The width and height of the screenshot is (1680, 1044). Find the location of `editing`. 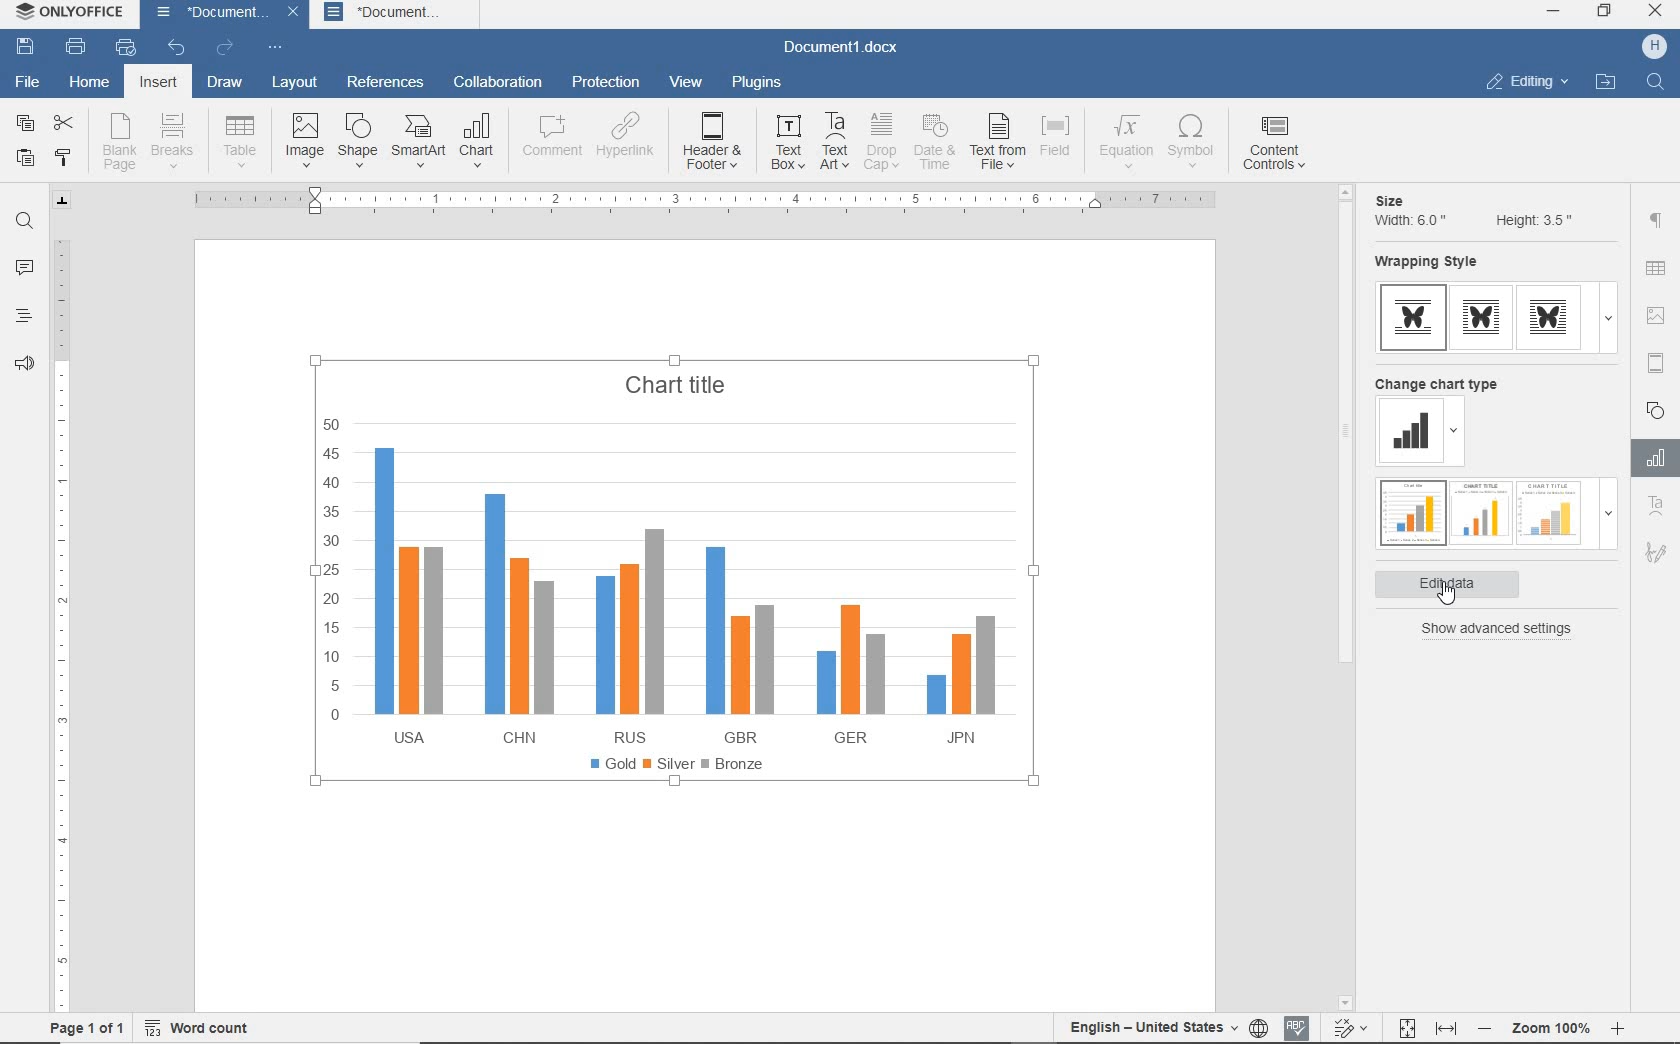

editing is located at coordinates (1526, 84).